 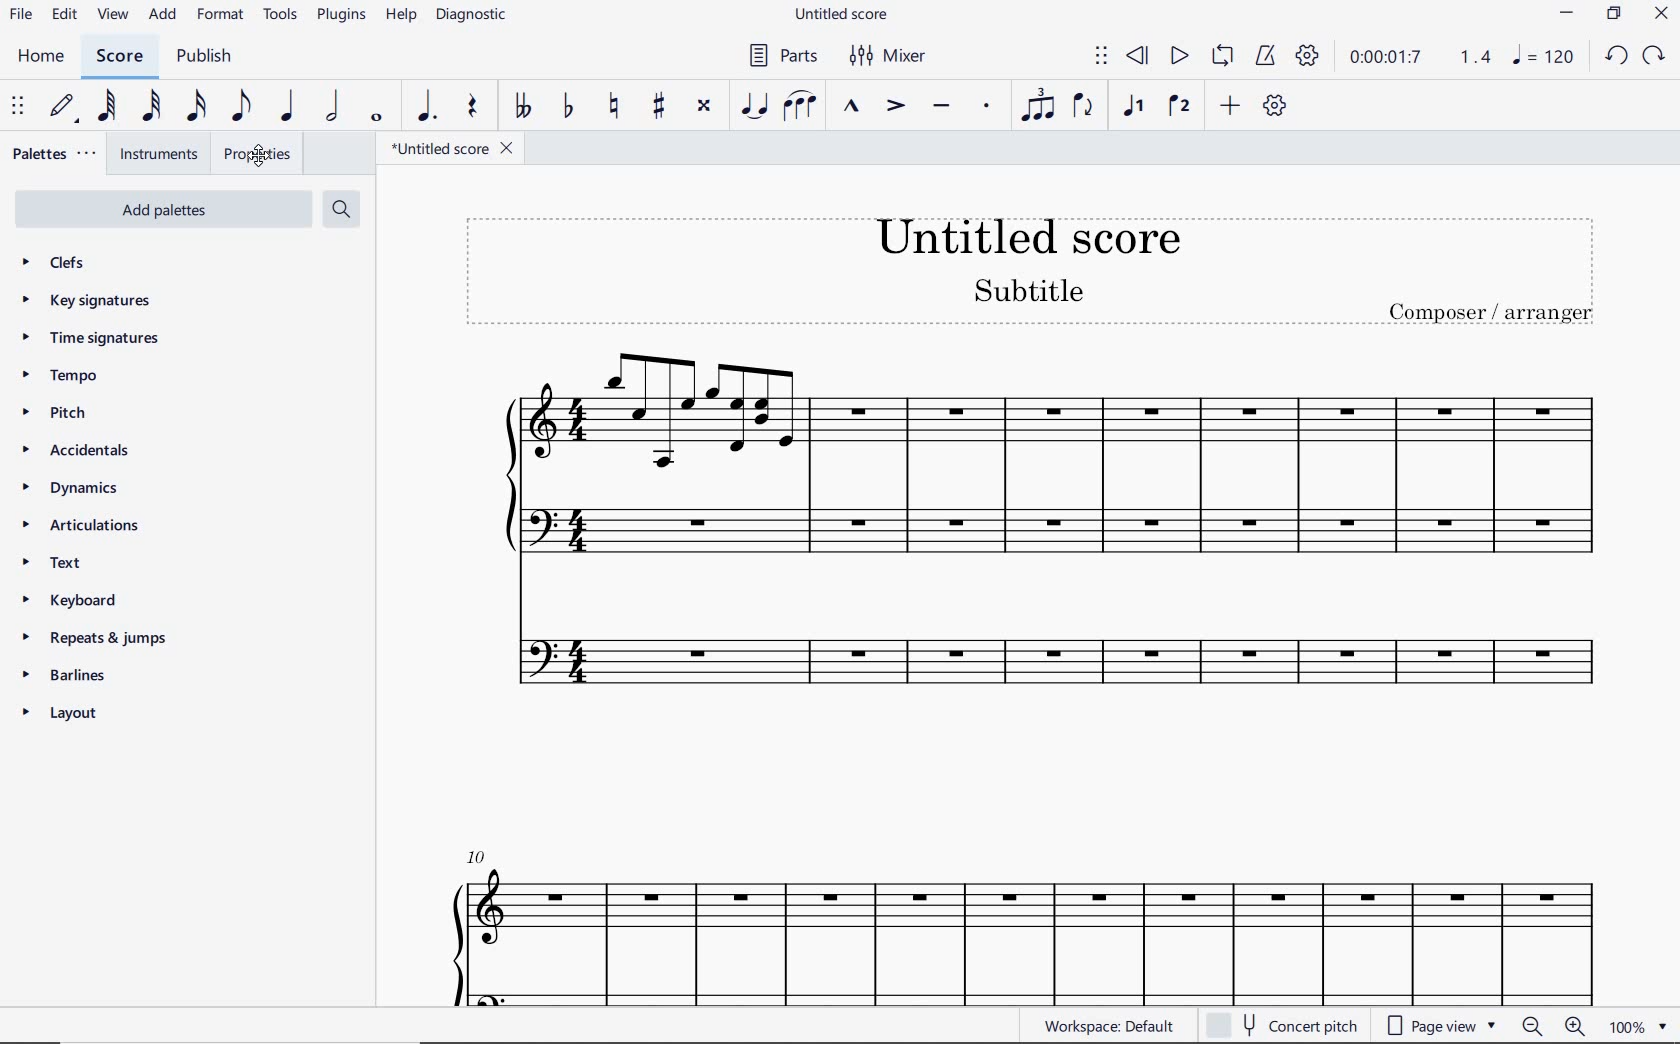 What do you see at coordinates (853, 108) in the screenshot?
I see `MARCATO` at bounding box center [853, 108].